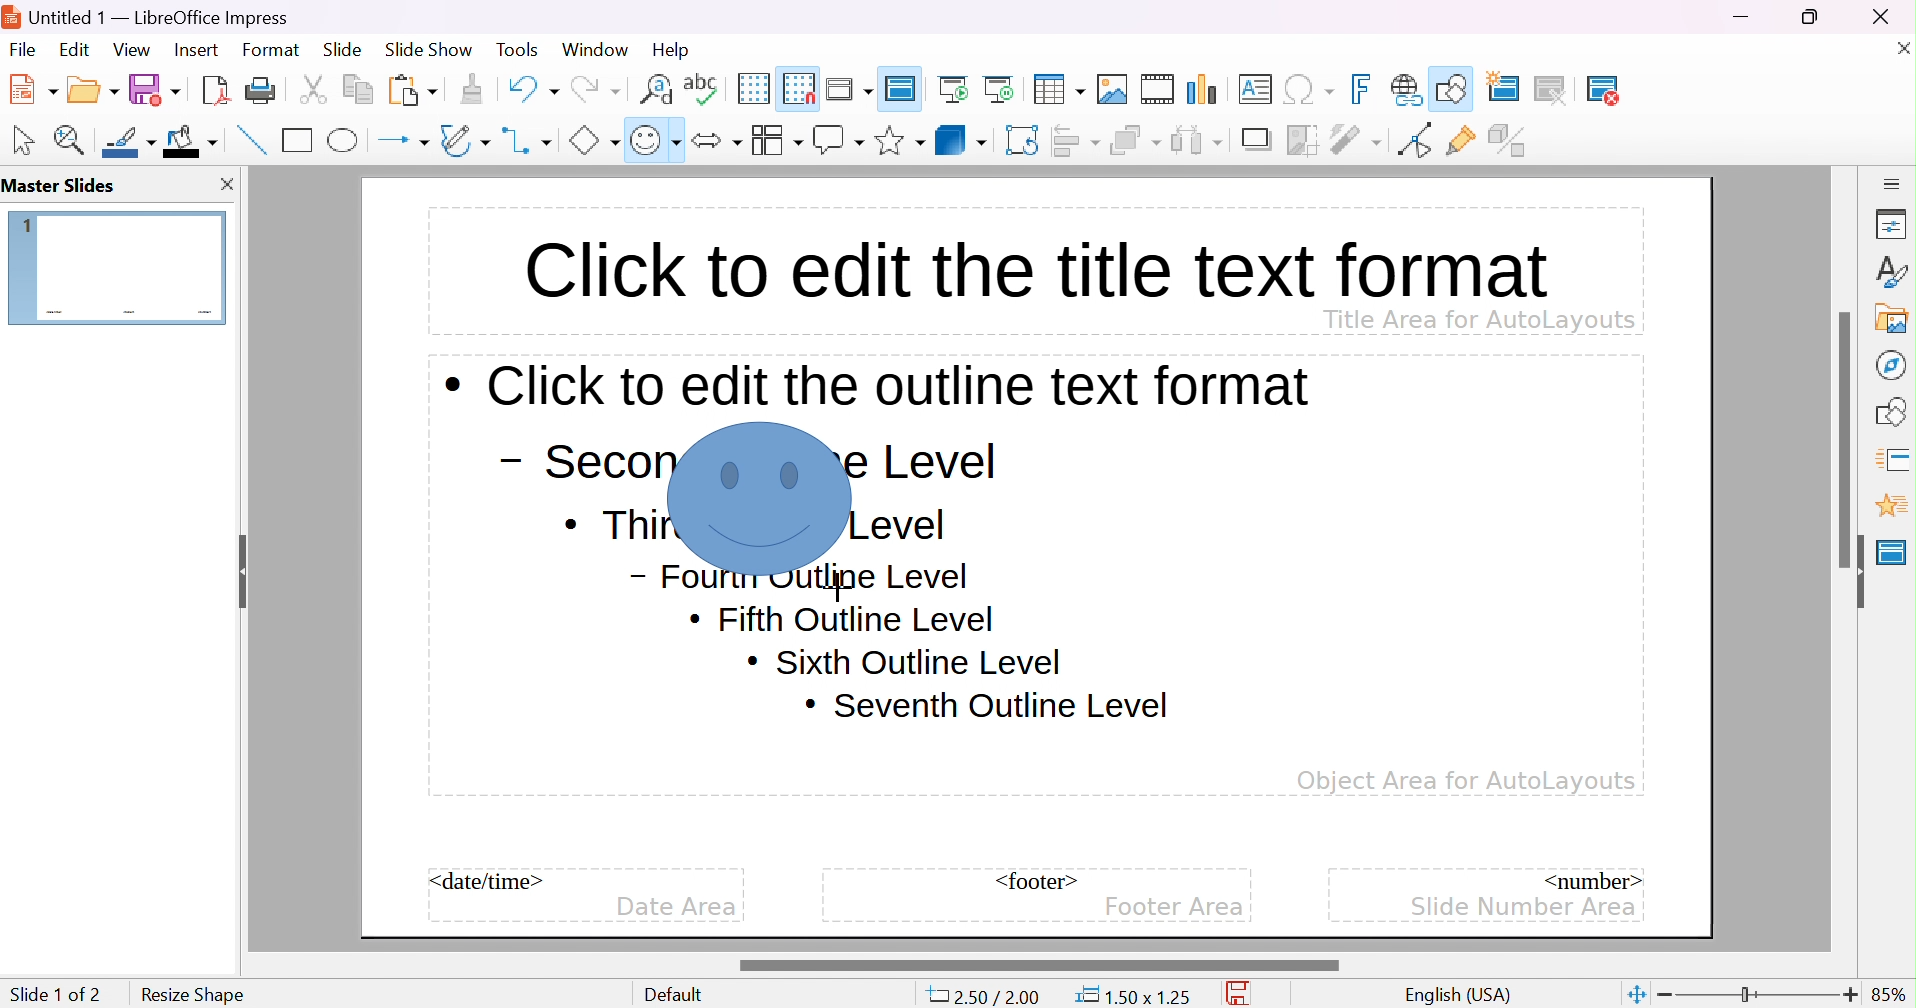 The image size is (1916, 1008). Describe the element at coordinates (1895, 409) in the screenshot. I see `shapes` at that location.